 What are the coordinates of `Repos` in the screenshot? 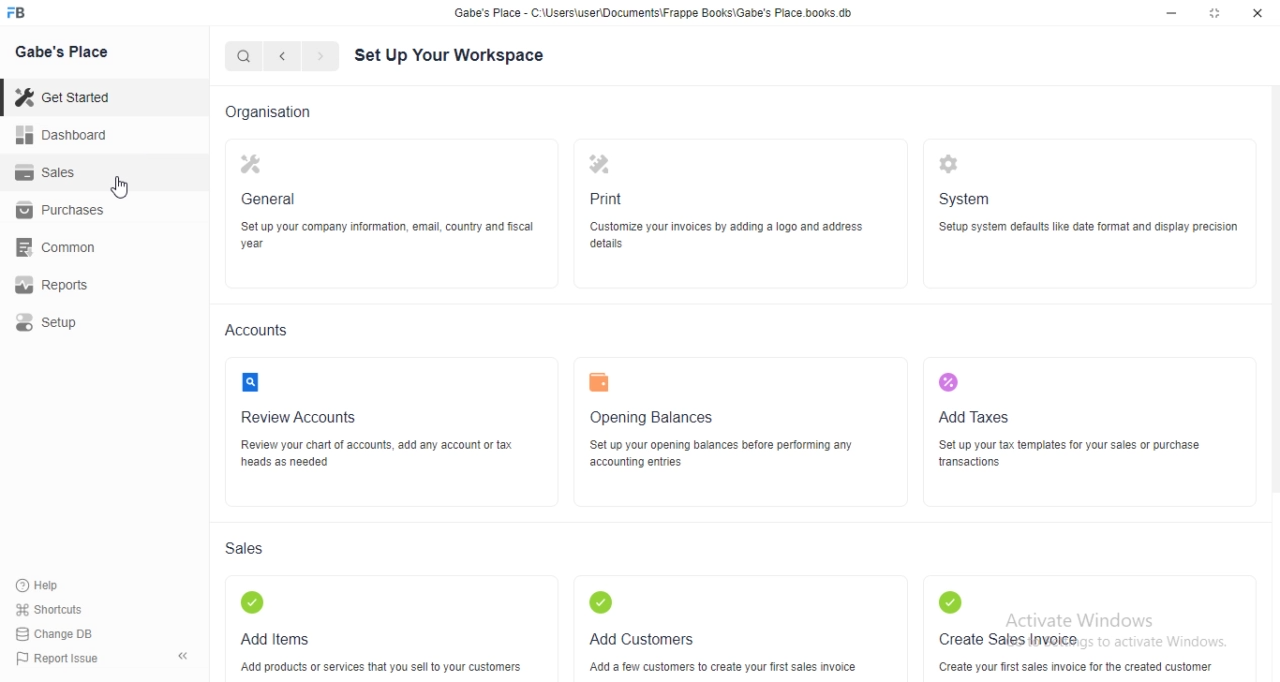 It's located at (59, 285).